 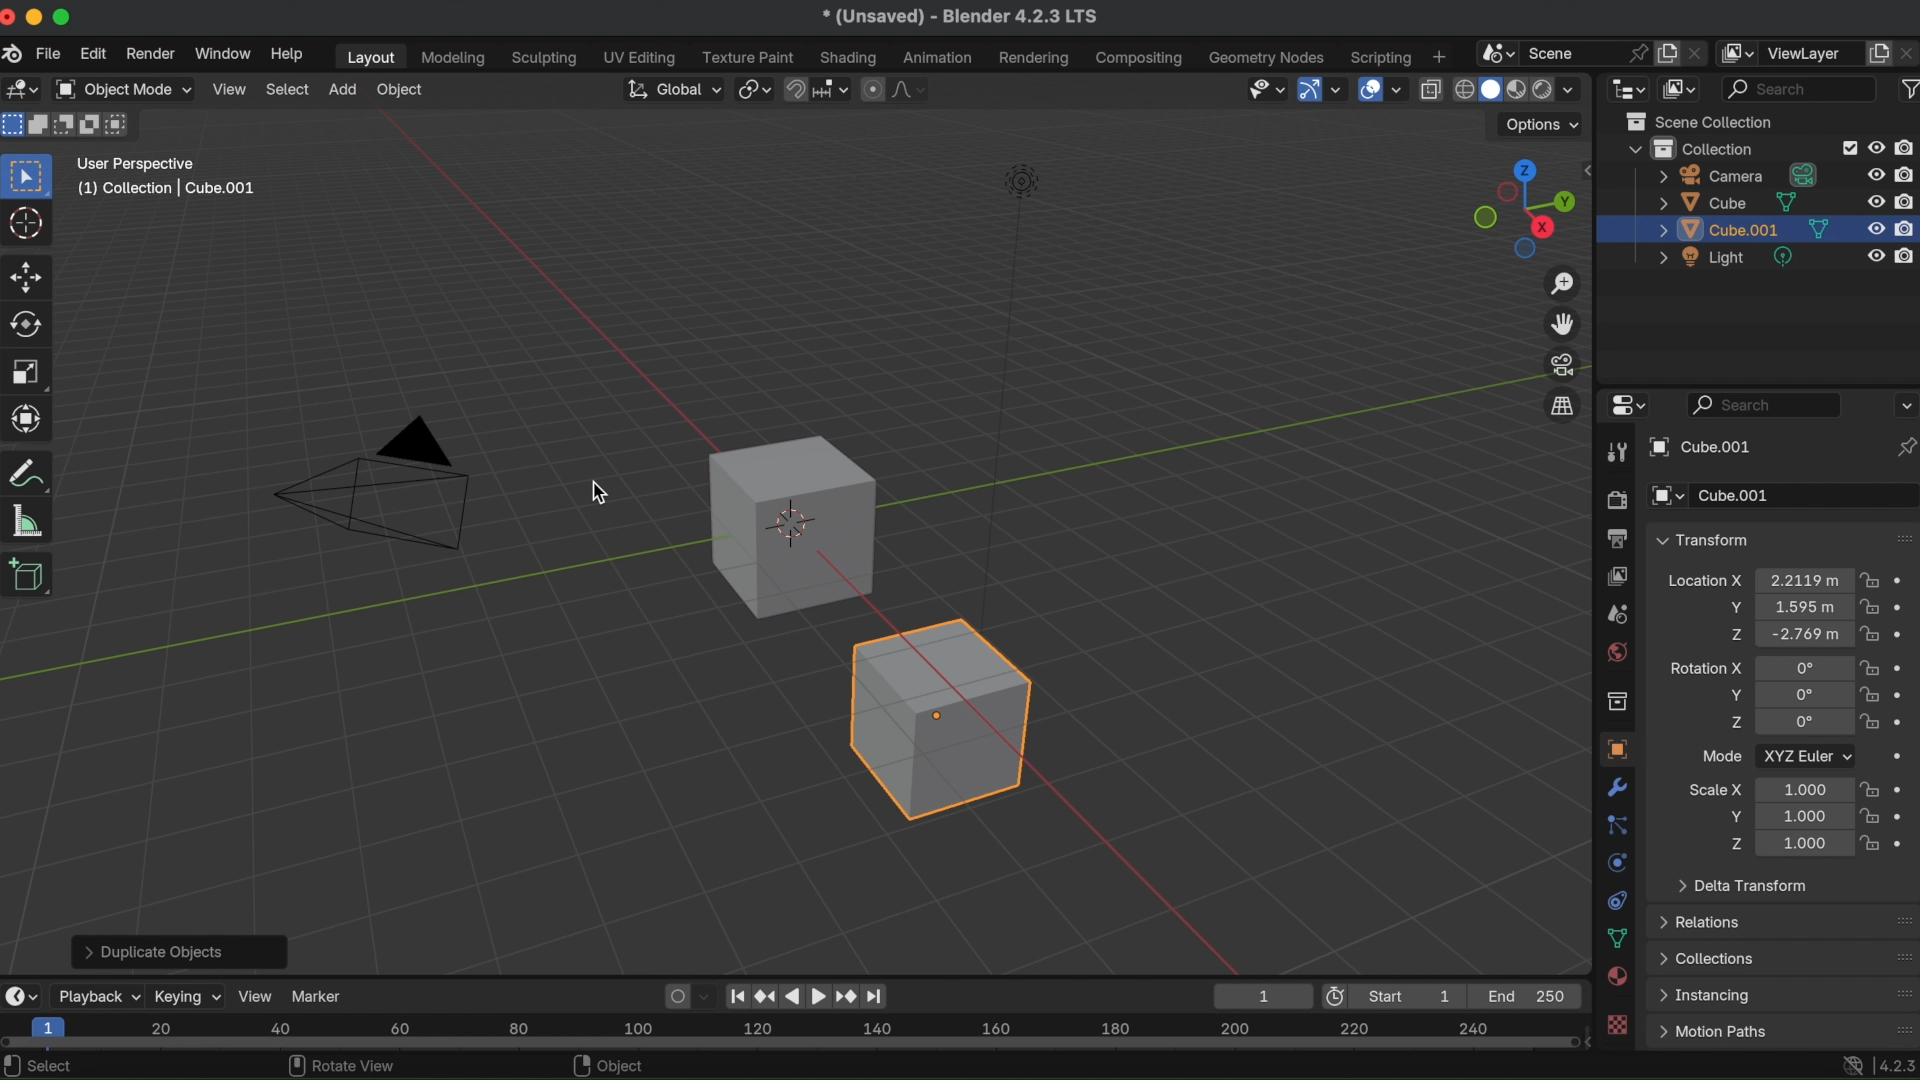 I want to click on use preview range, so click(x=1337, y=998).